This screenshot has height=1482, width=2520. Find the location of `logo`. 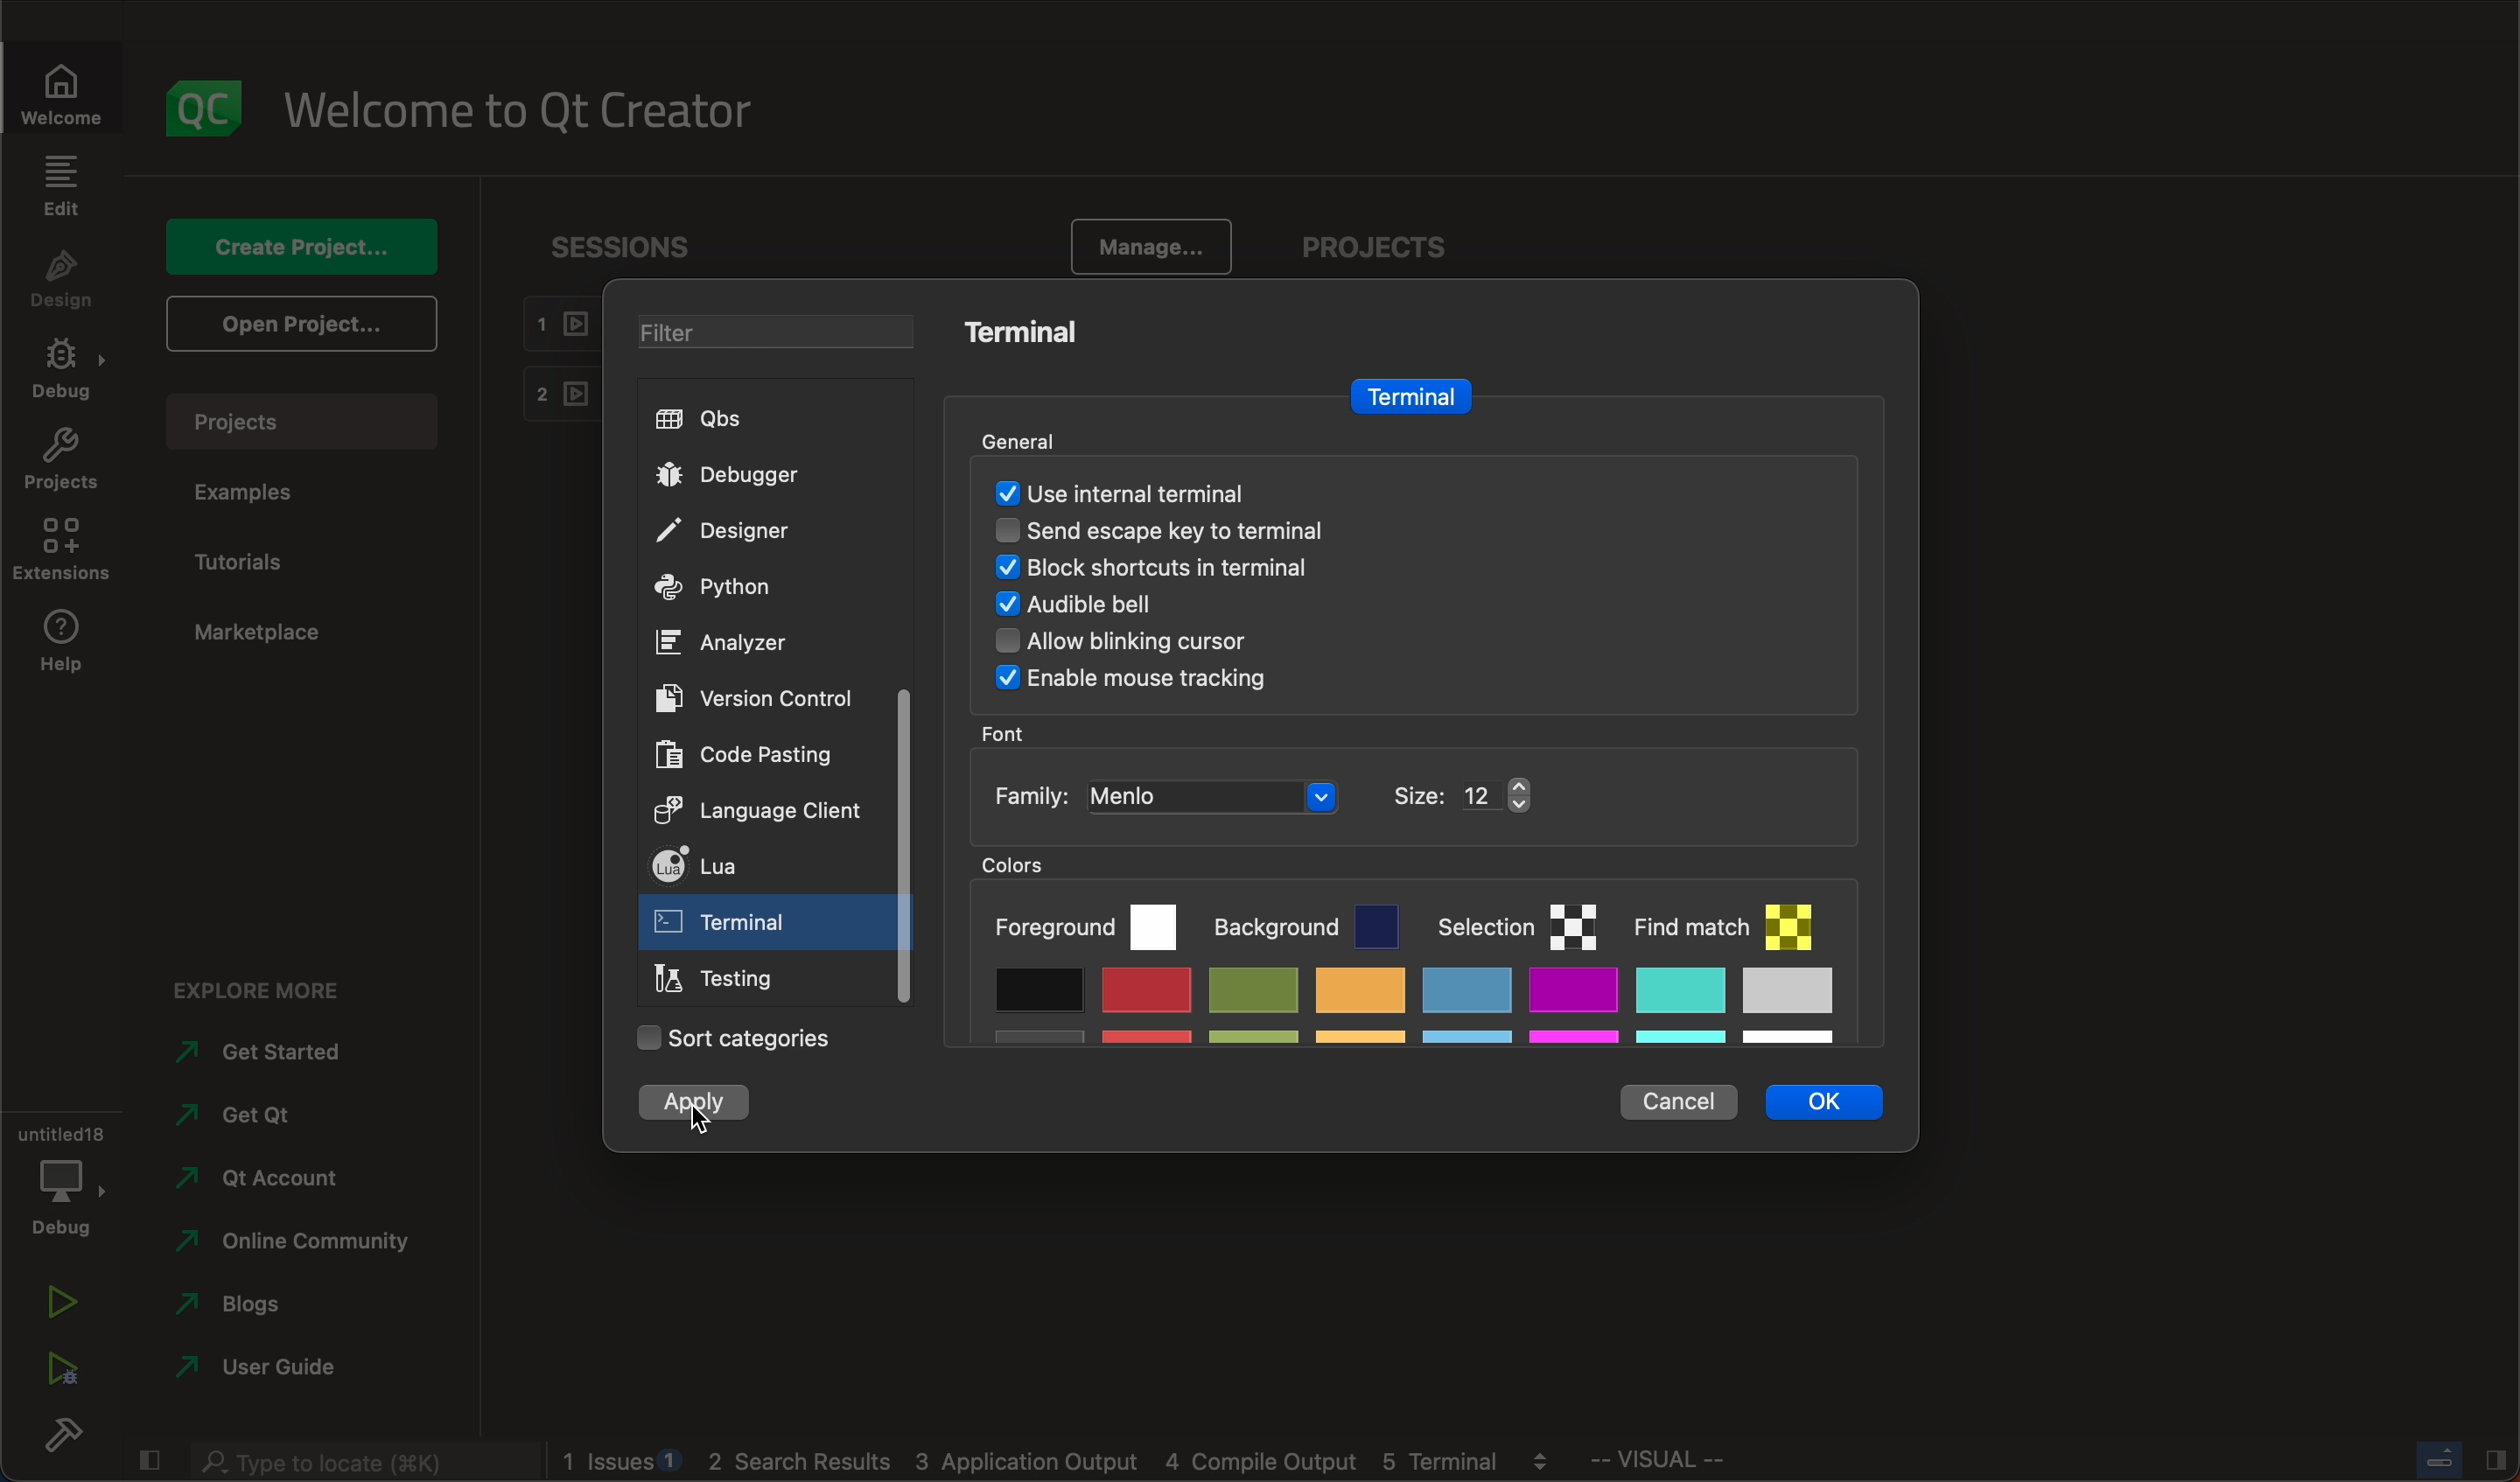

logo is located at coordinates (210, 105).